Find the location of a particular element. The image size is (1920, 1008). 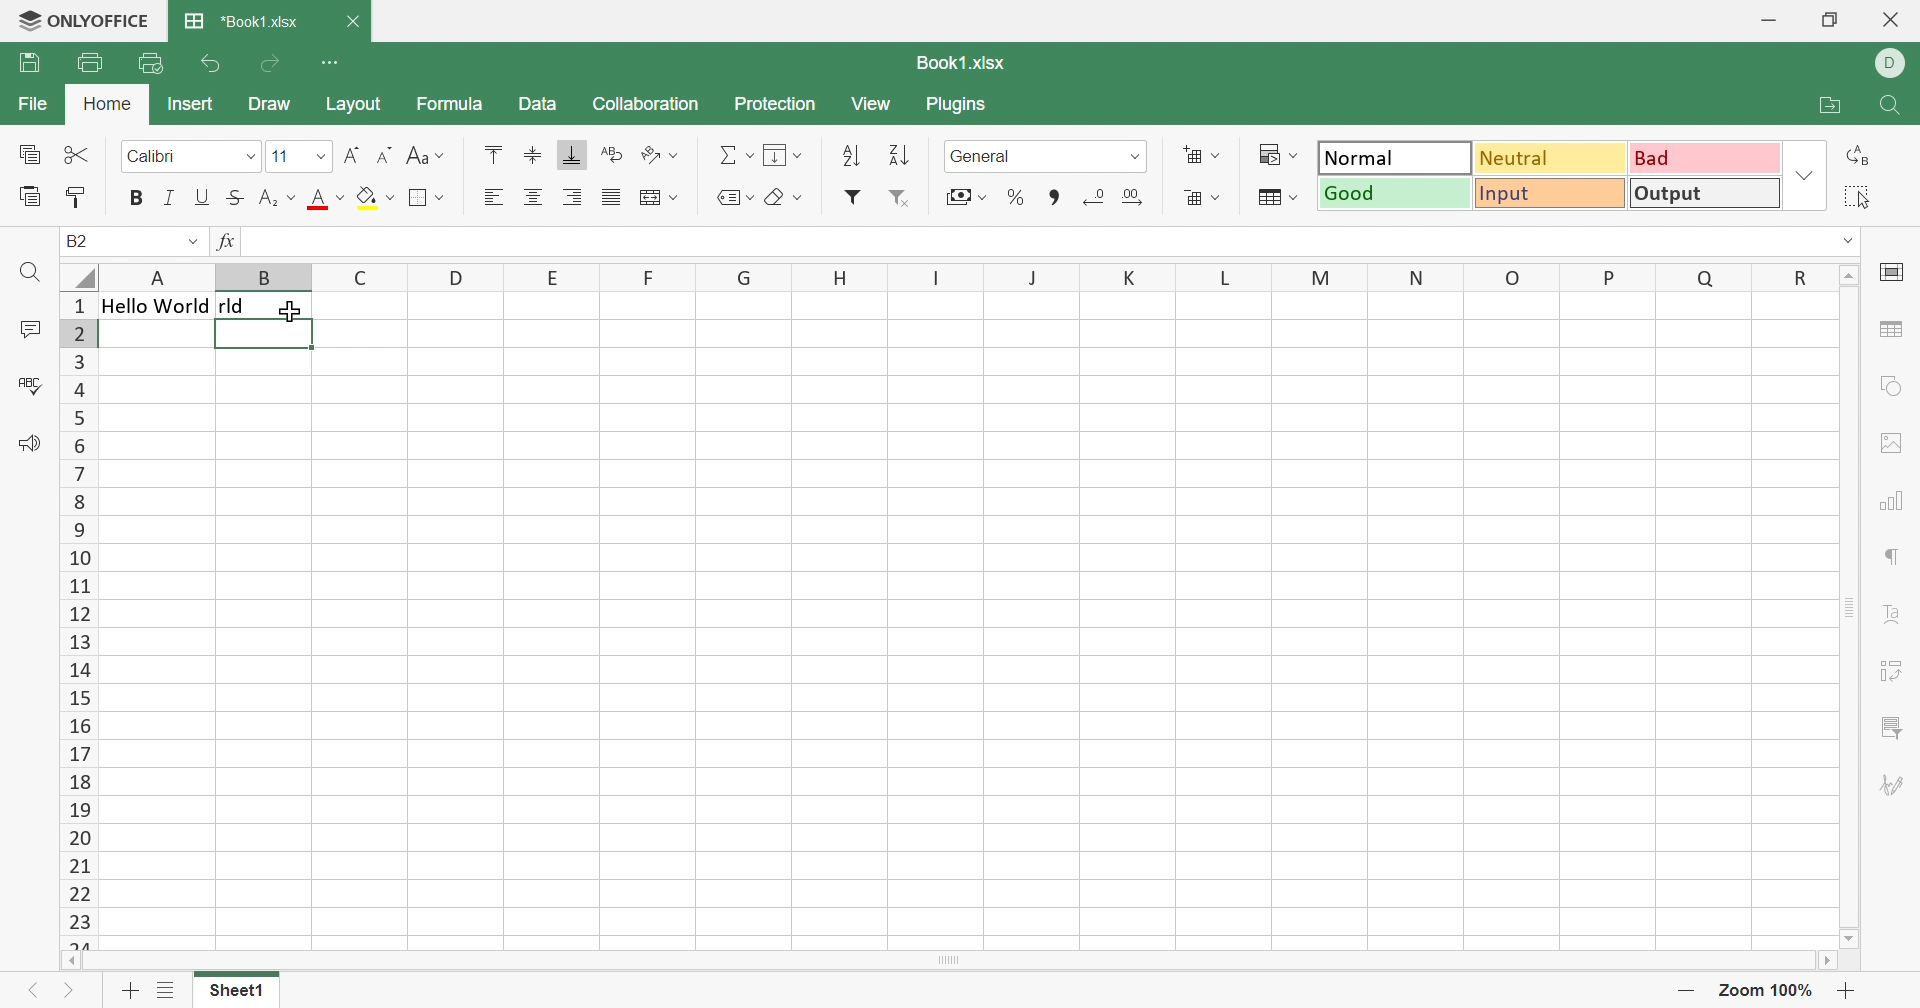

rld is located at coordinates (263, 305).